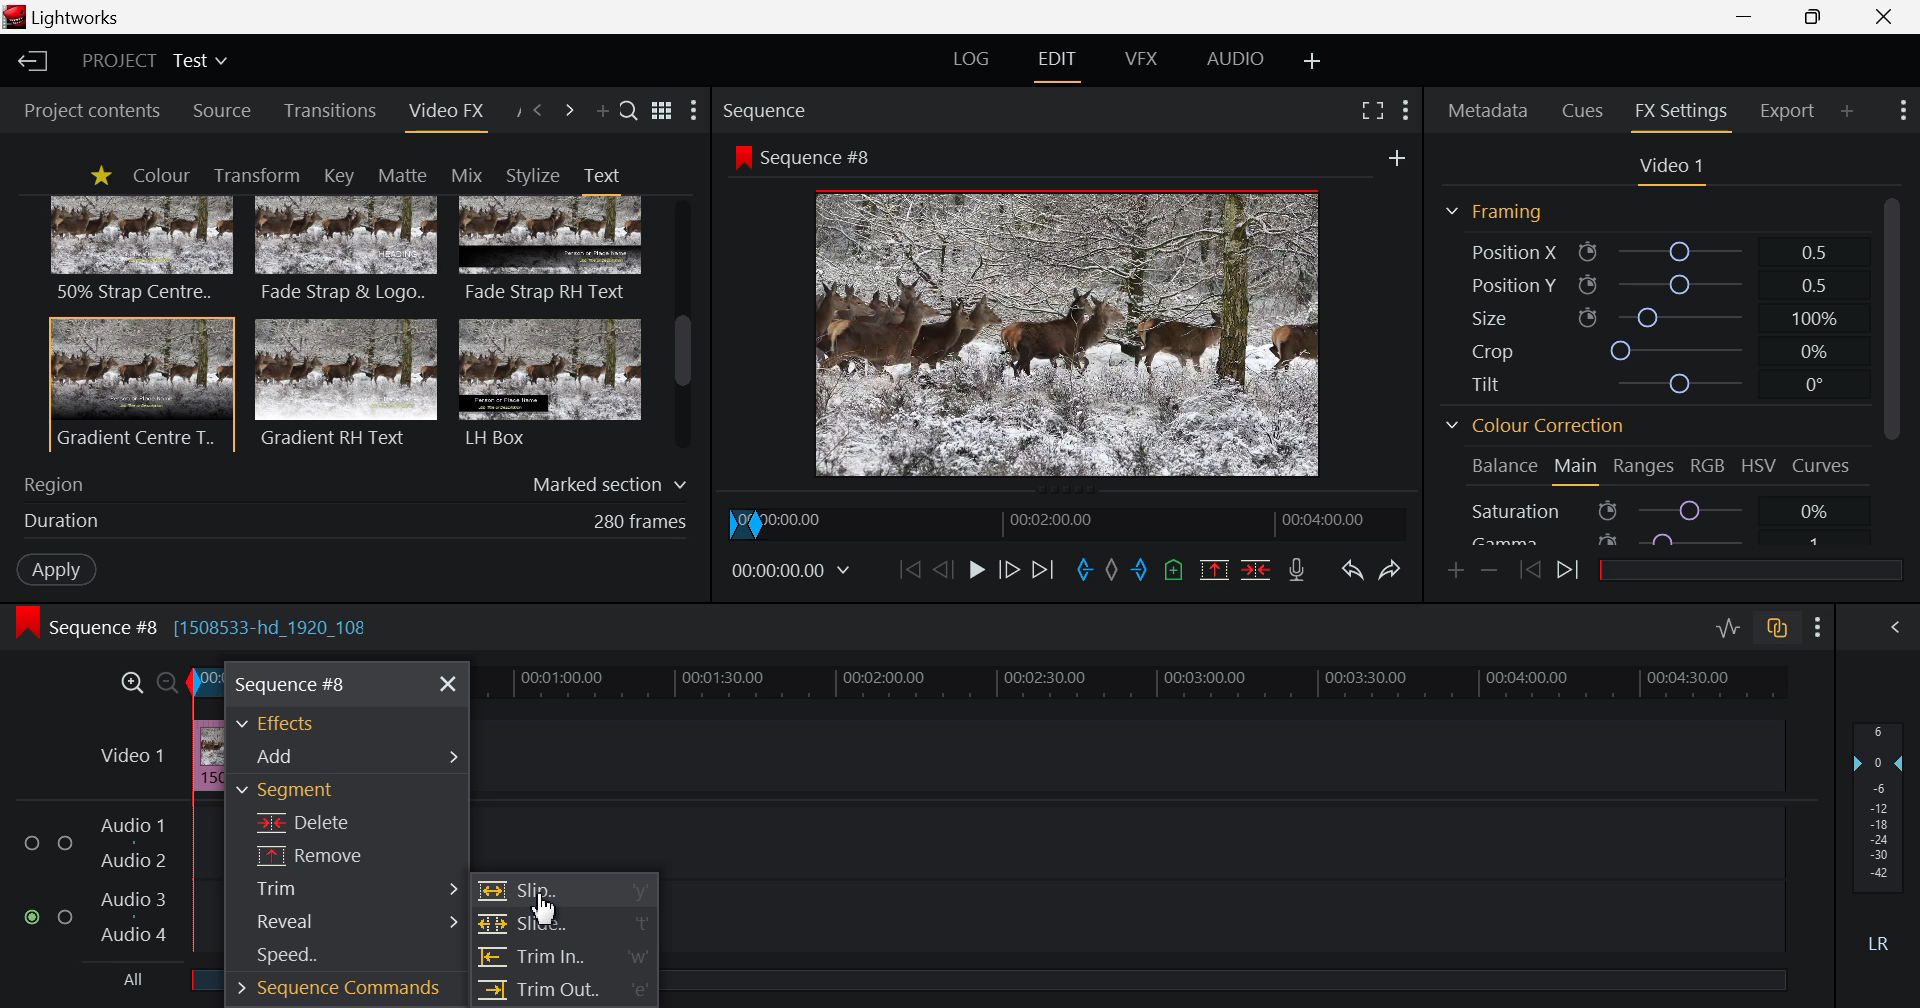 The image size is (1920, 1008). I want to click on Delete, so click(347, 820).